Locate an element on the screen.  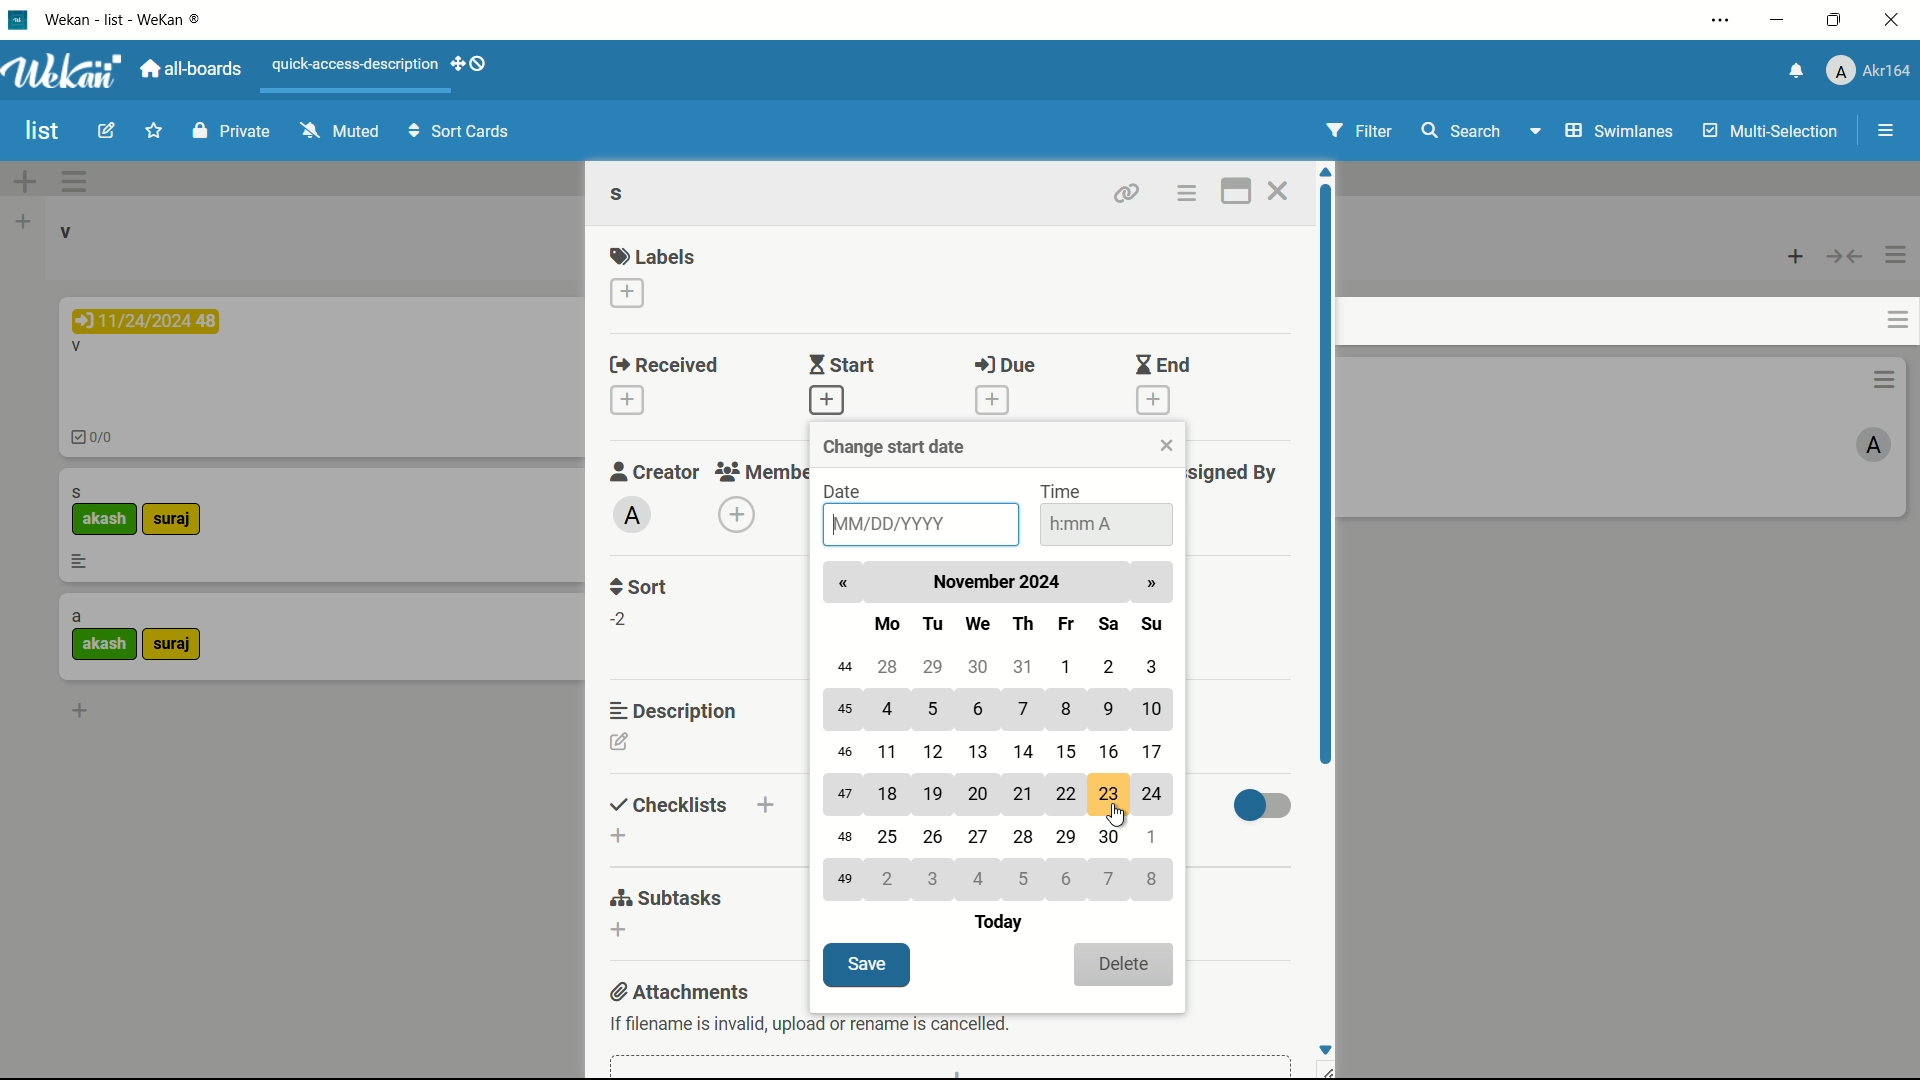
date format is located at coordinates (895, 525).